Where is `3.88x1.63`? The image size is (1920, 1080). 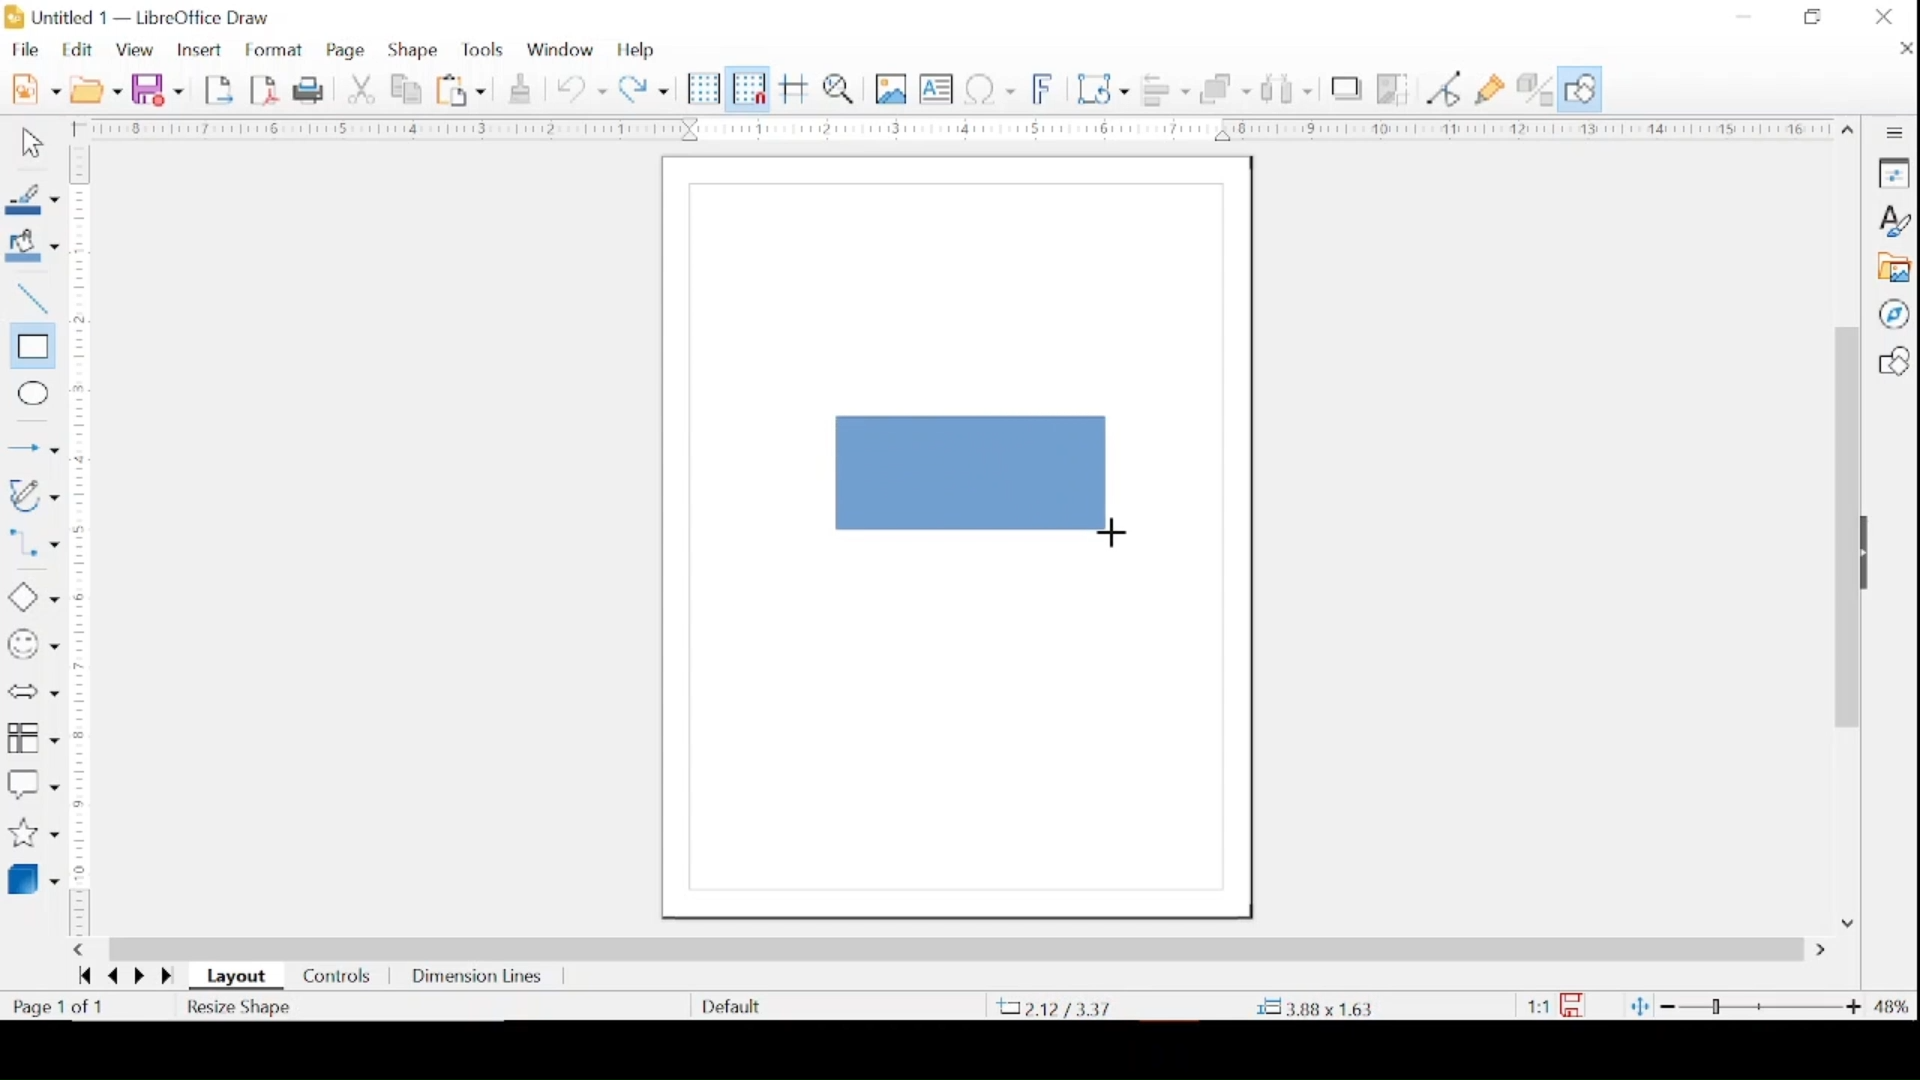 3.88x1.63 is located at coordinates (1314, 1009).